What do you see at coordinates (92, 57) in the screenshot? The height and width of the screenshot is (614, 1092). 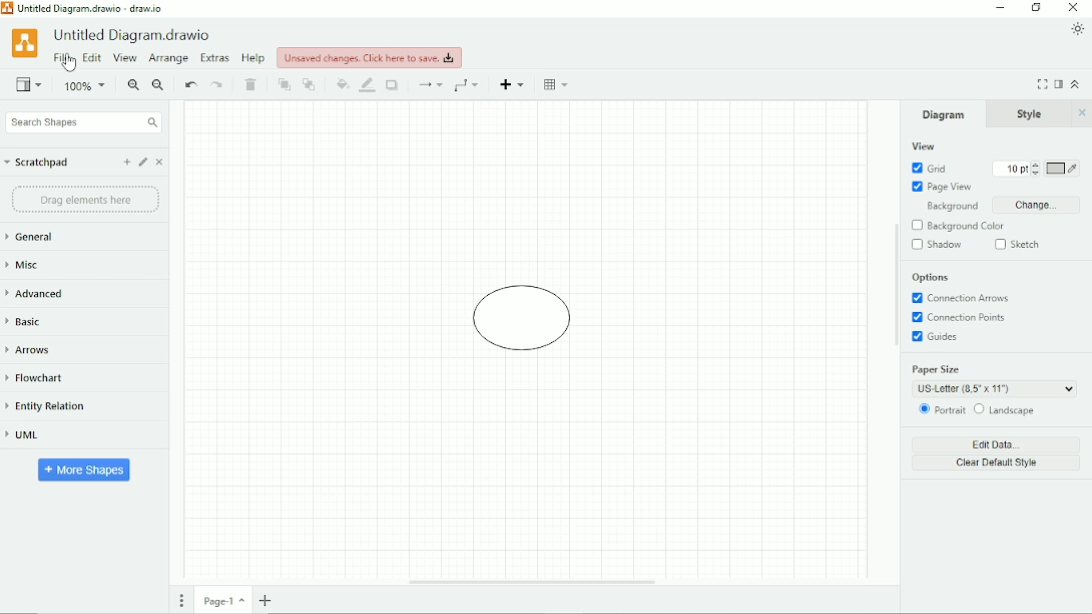 I see `Edit` at bounding box center [92, 57].